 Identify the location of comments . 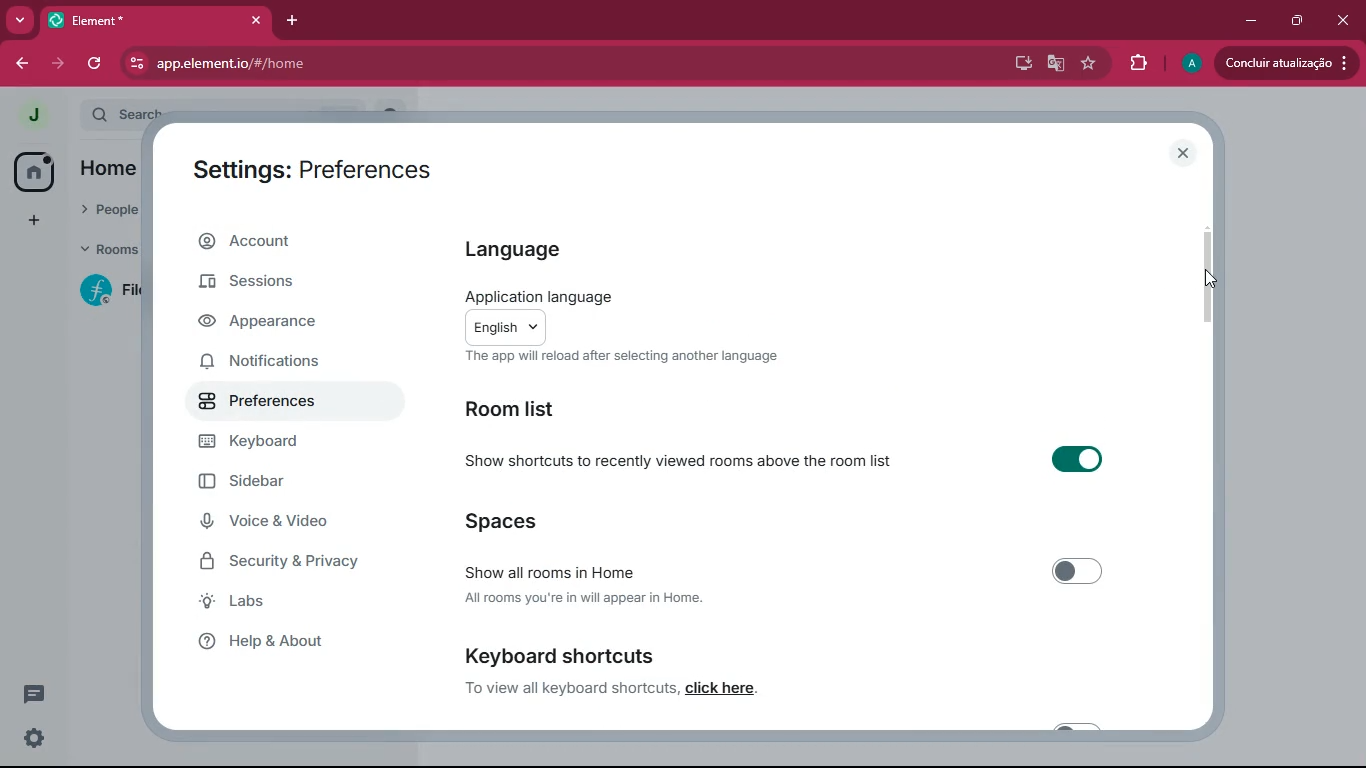
(48, 698).